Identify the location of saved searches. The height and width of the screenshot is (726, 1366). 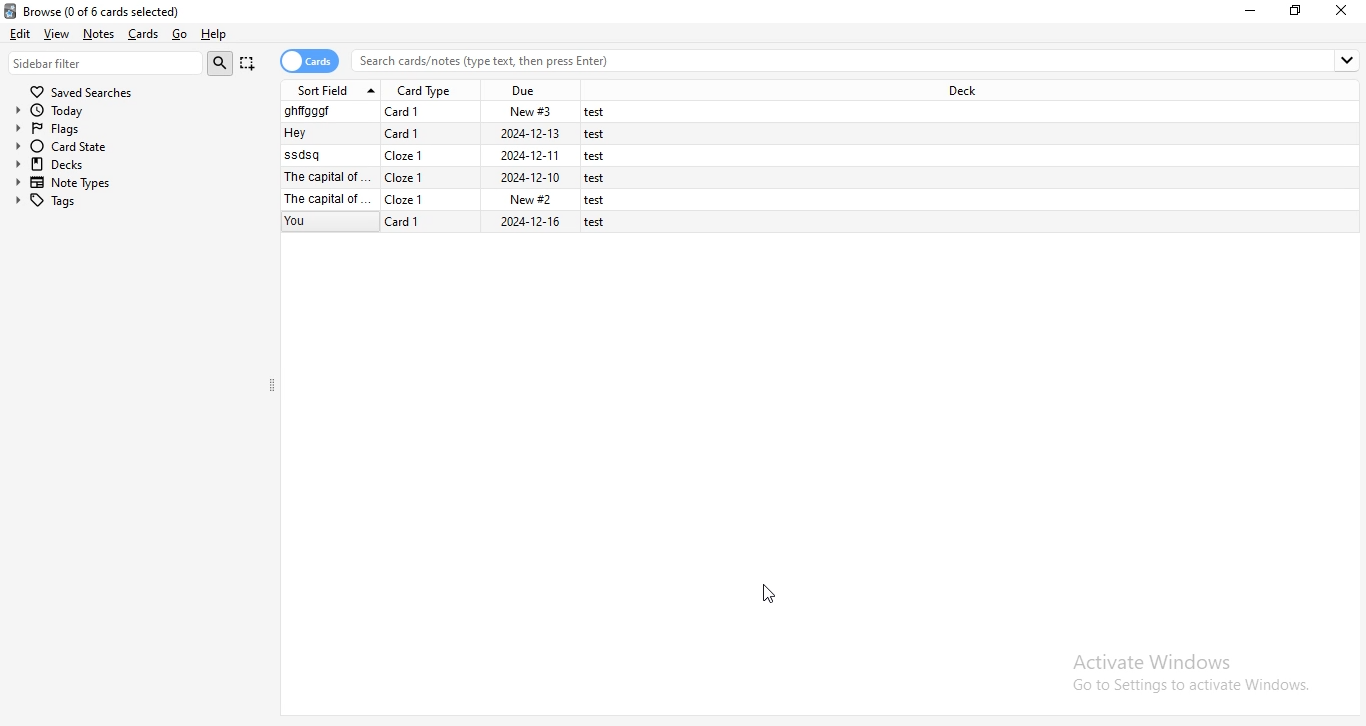
(81, 91).